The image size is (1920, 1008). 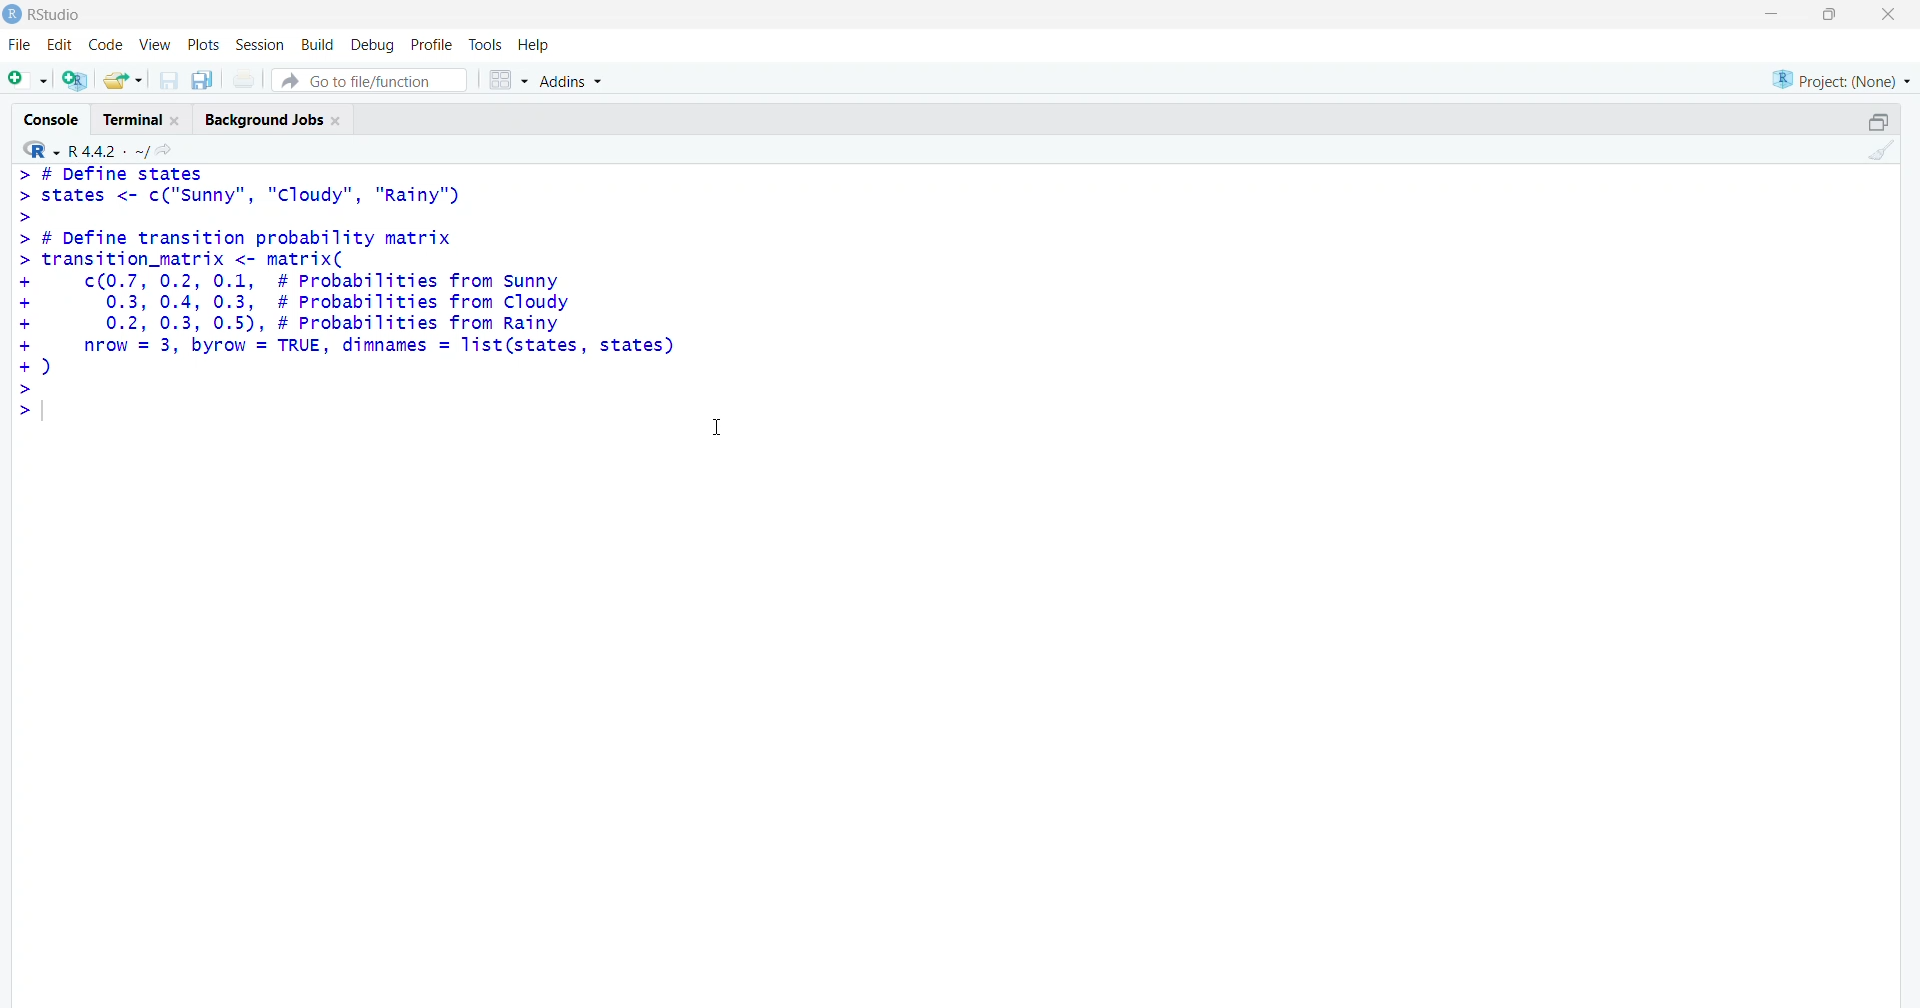 I want to click on console, so click(x=49, y=118).